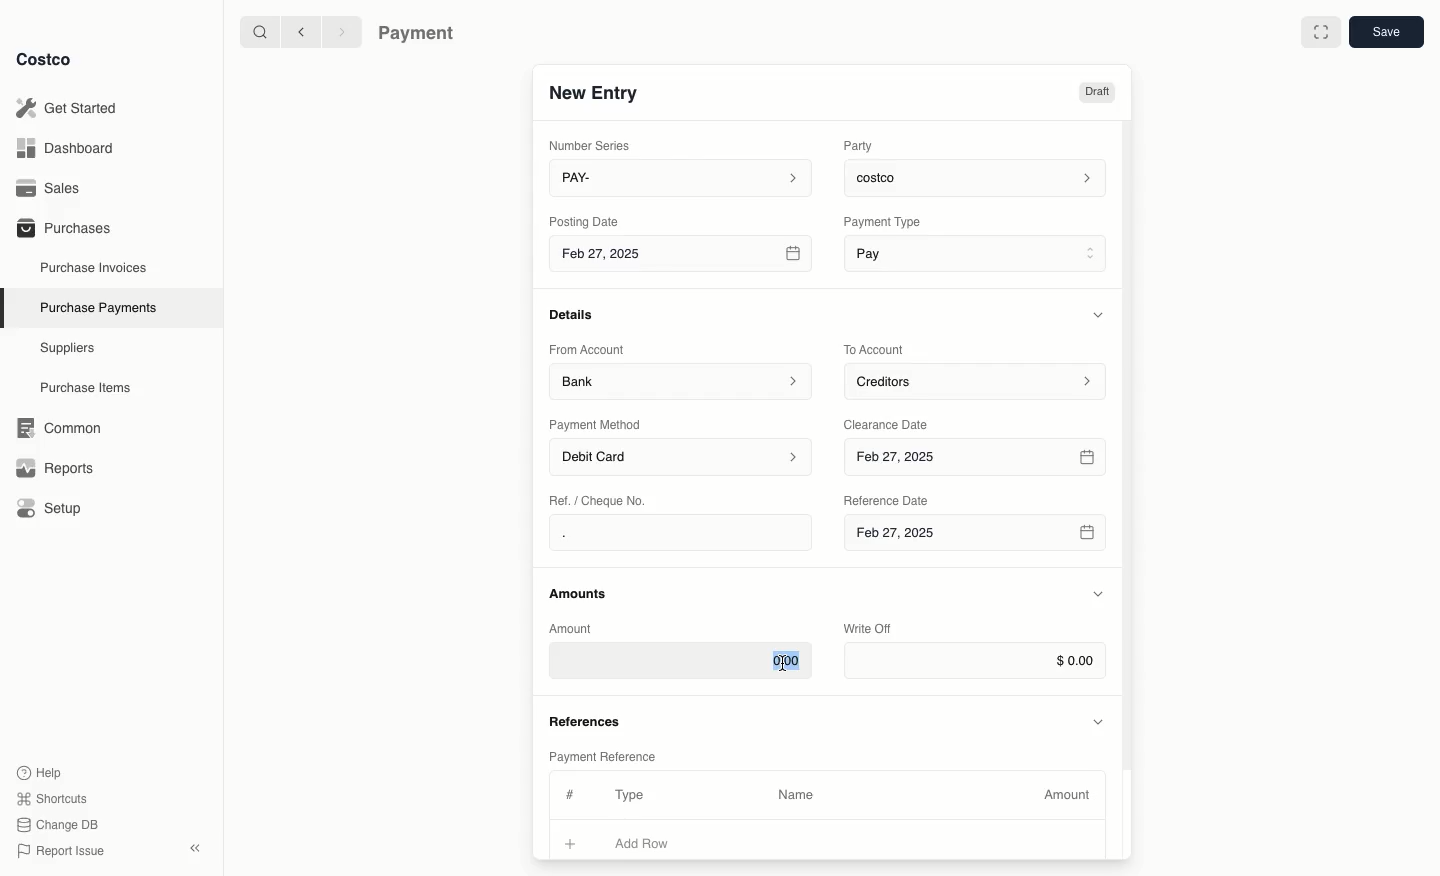 The image size is (1440, 876). Describe the element at coordinates (63, 227) in the screenshot. I see `Purchases` at that location.